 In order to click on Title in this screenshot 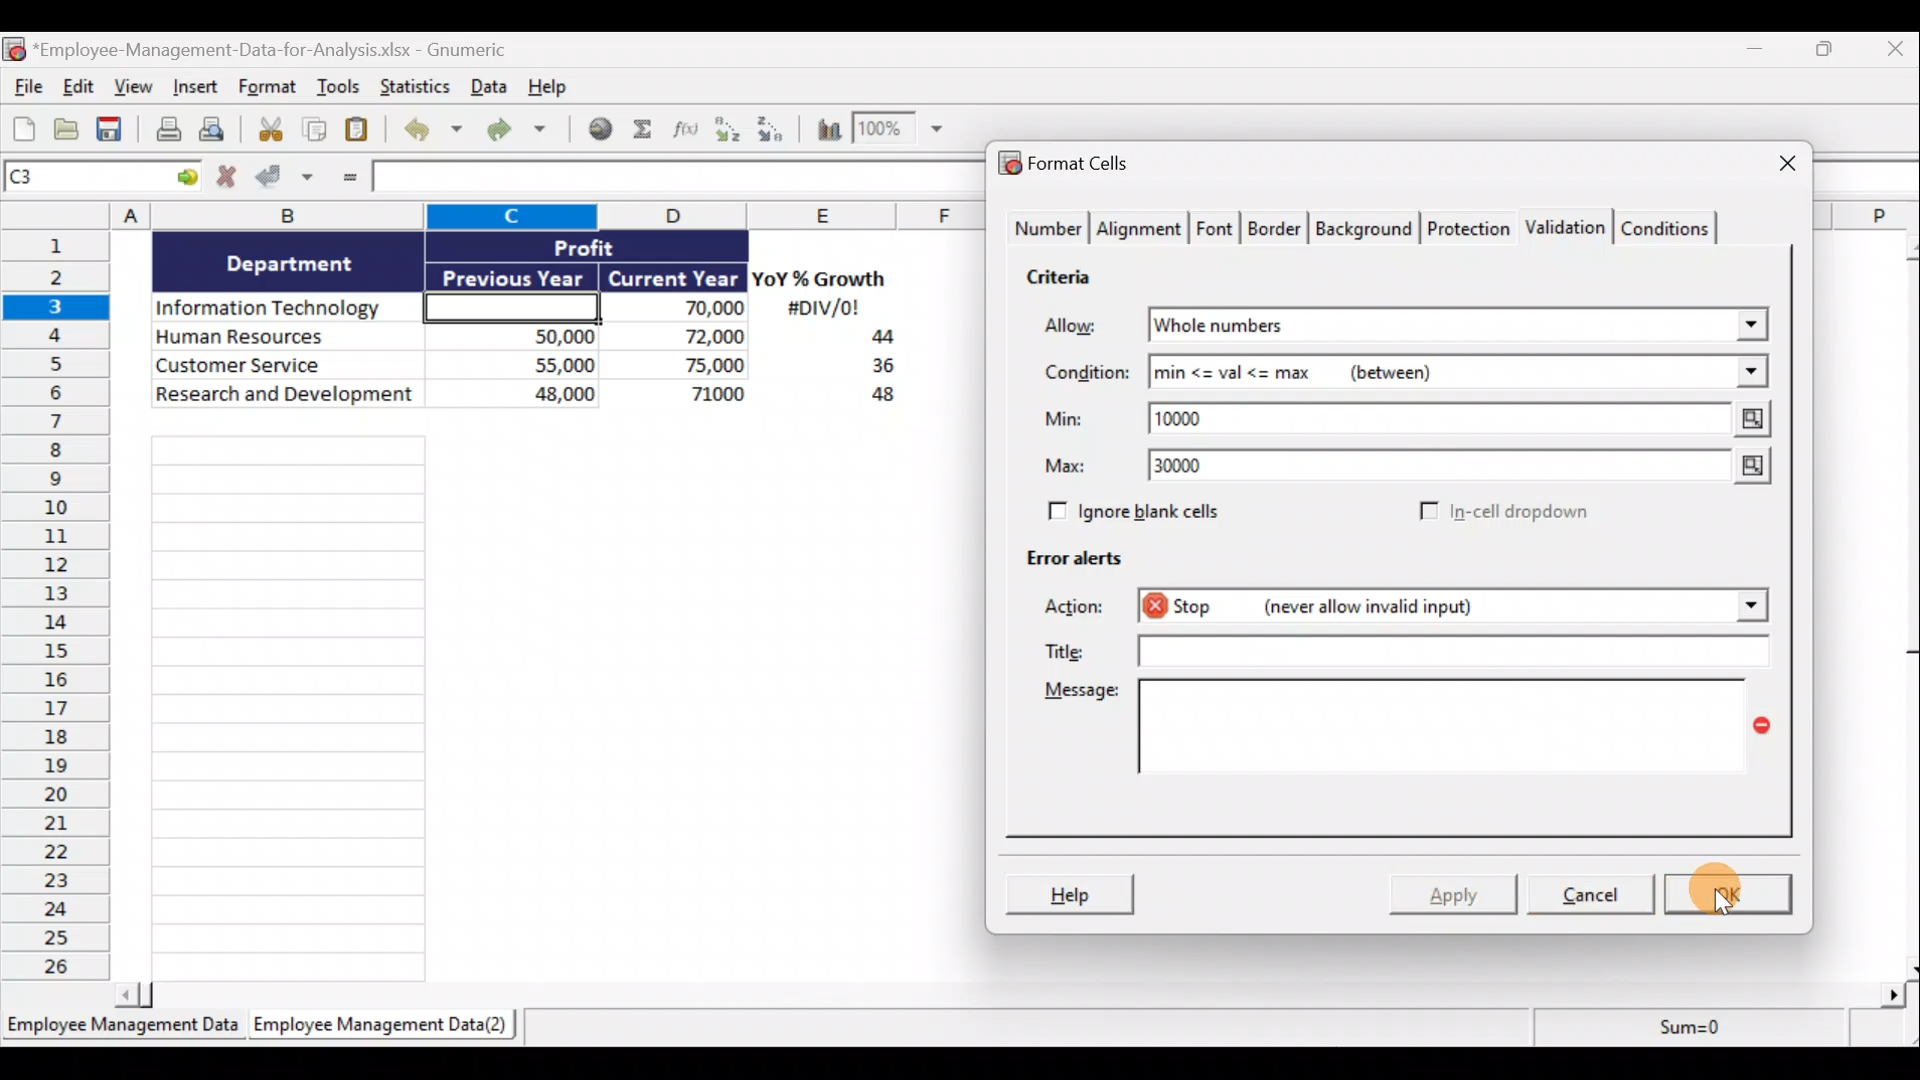, I will do `click(1413, 651)`.